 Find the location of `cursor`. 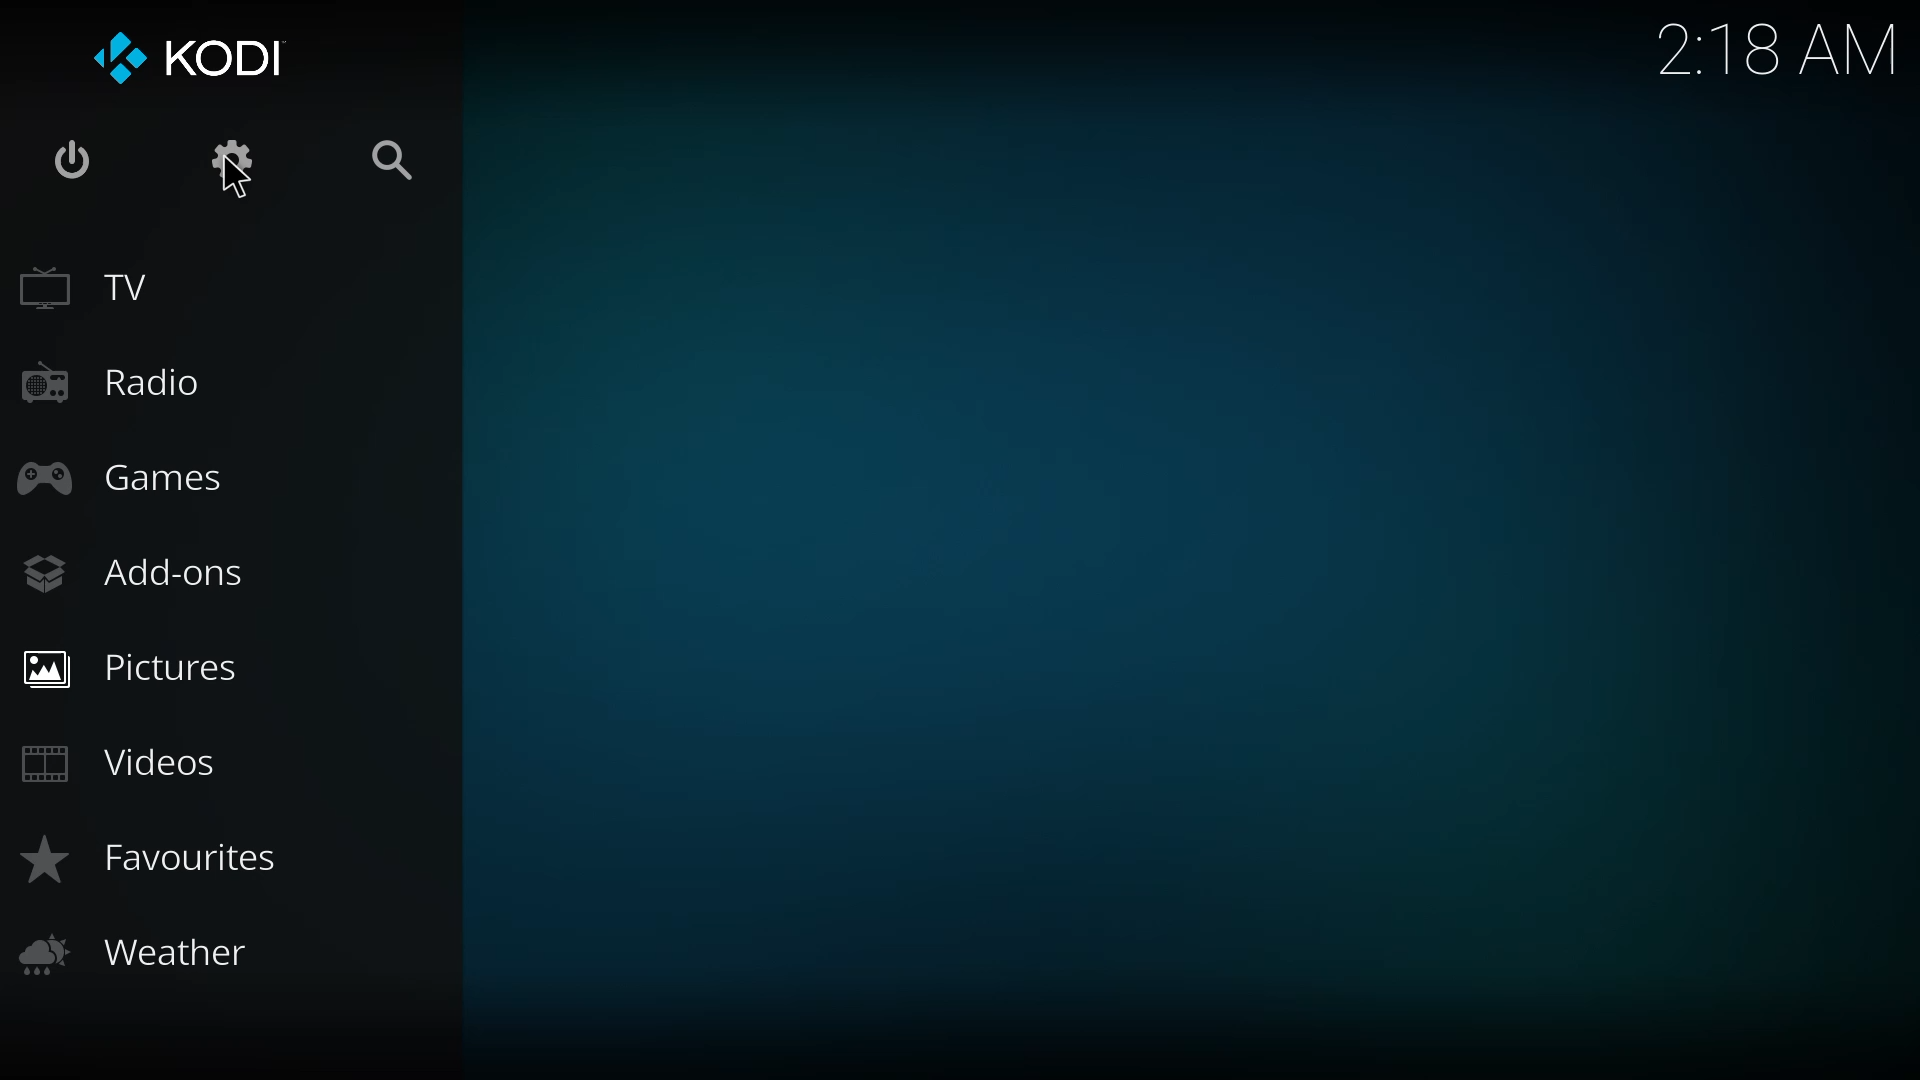

cursor is located at coordinates (236, 182).